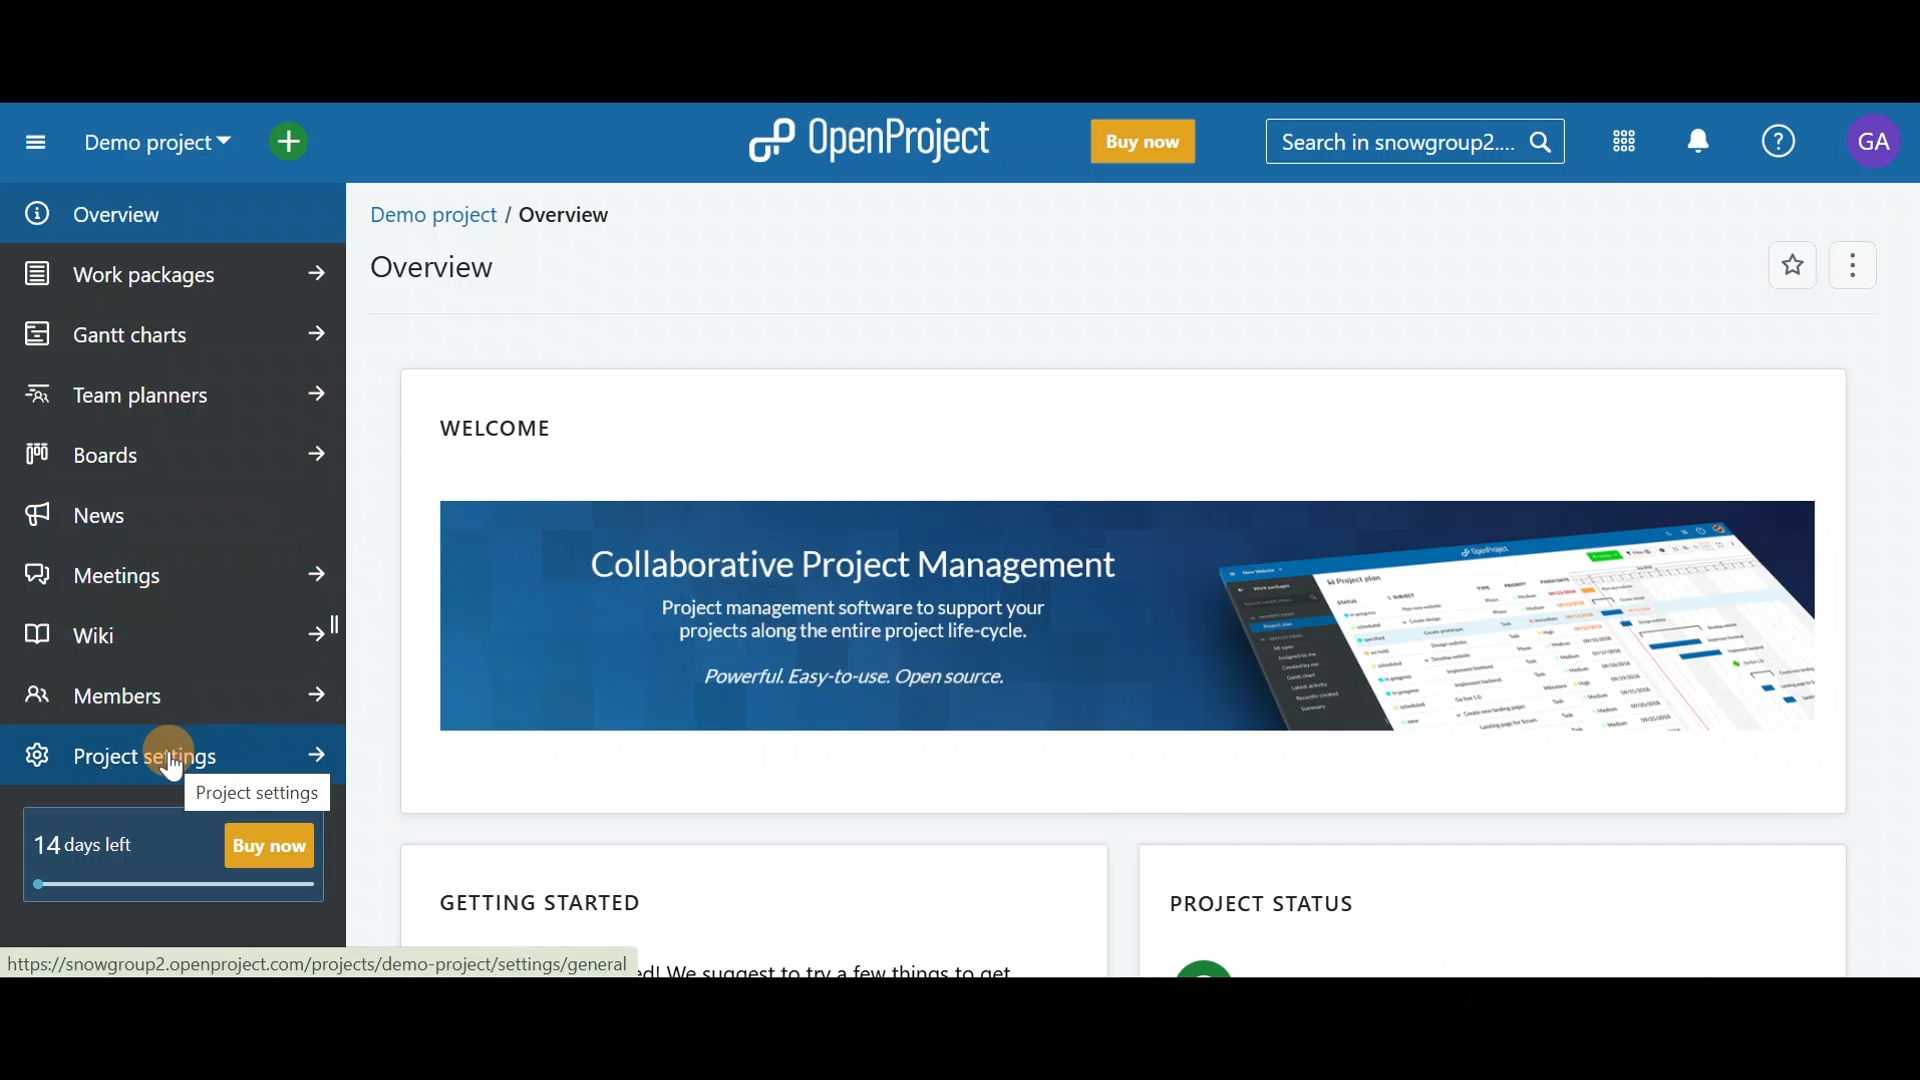 The image size is (1920, 1080). I want to click on Account name, so click(1871, 146).